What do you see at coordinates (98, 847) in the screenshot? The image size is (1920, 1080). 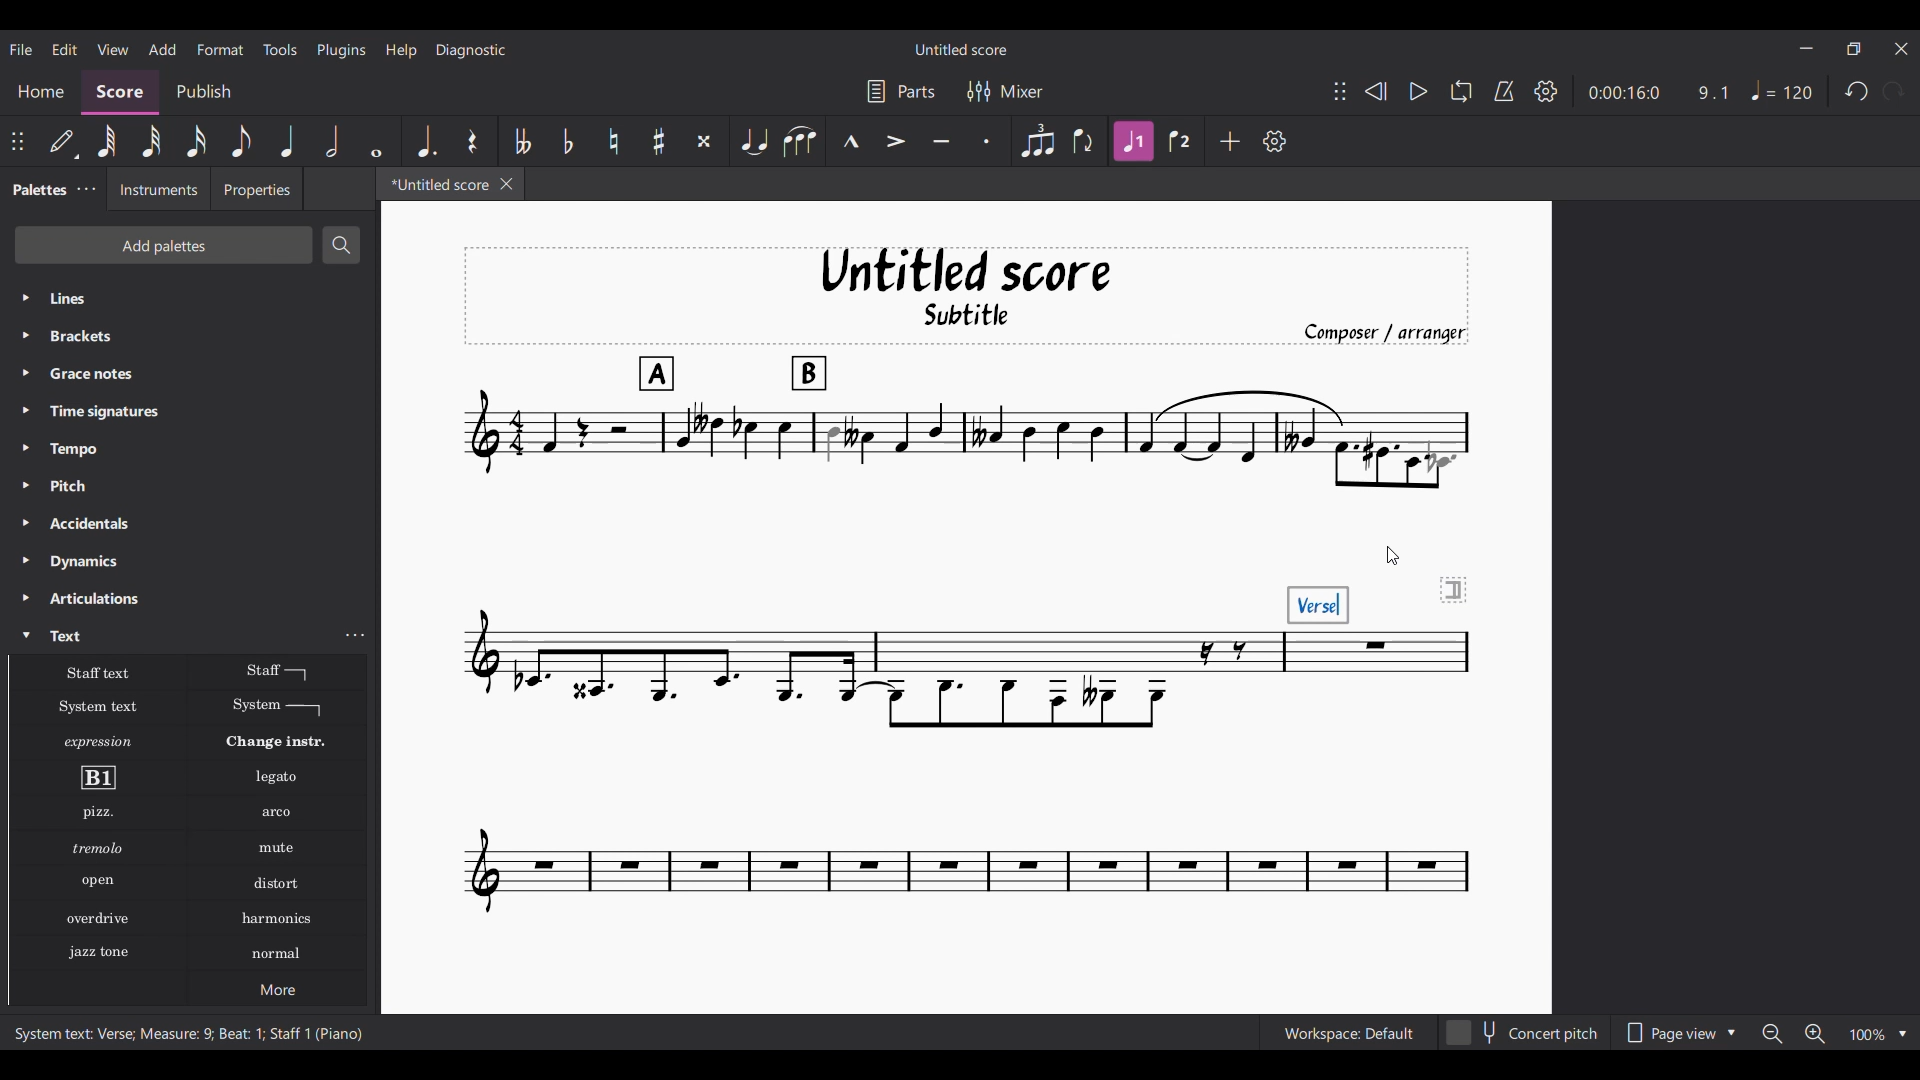 I see `Tremolo` at bounding box center [98, 847].